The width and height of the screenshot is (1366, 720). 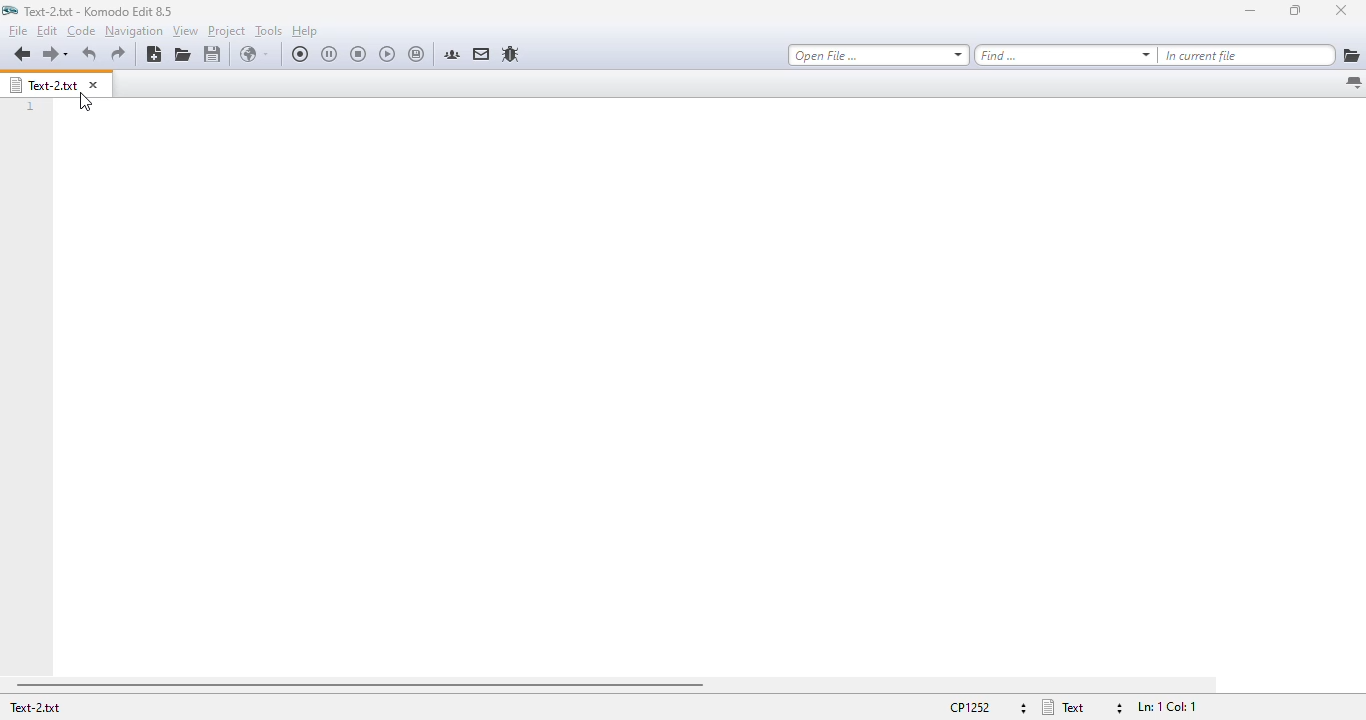 What do you see at coordinates (44, 84) in the screenshot?
I see `text-2` at bounding box center [44, 84].